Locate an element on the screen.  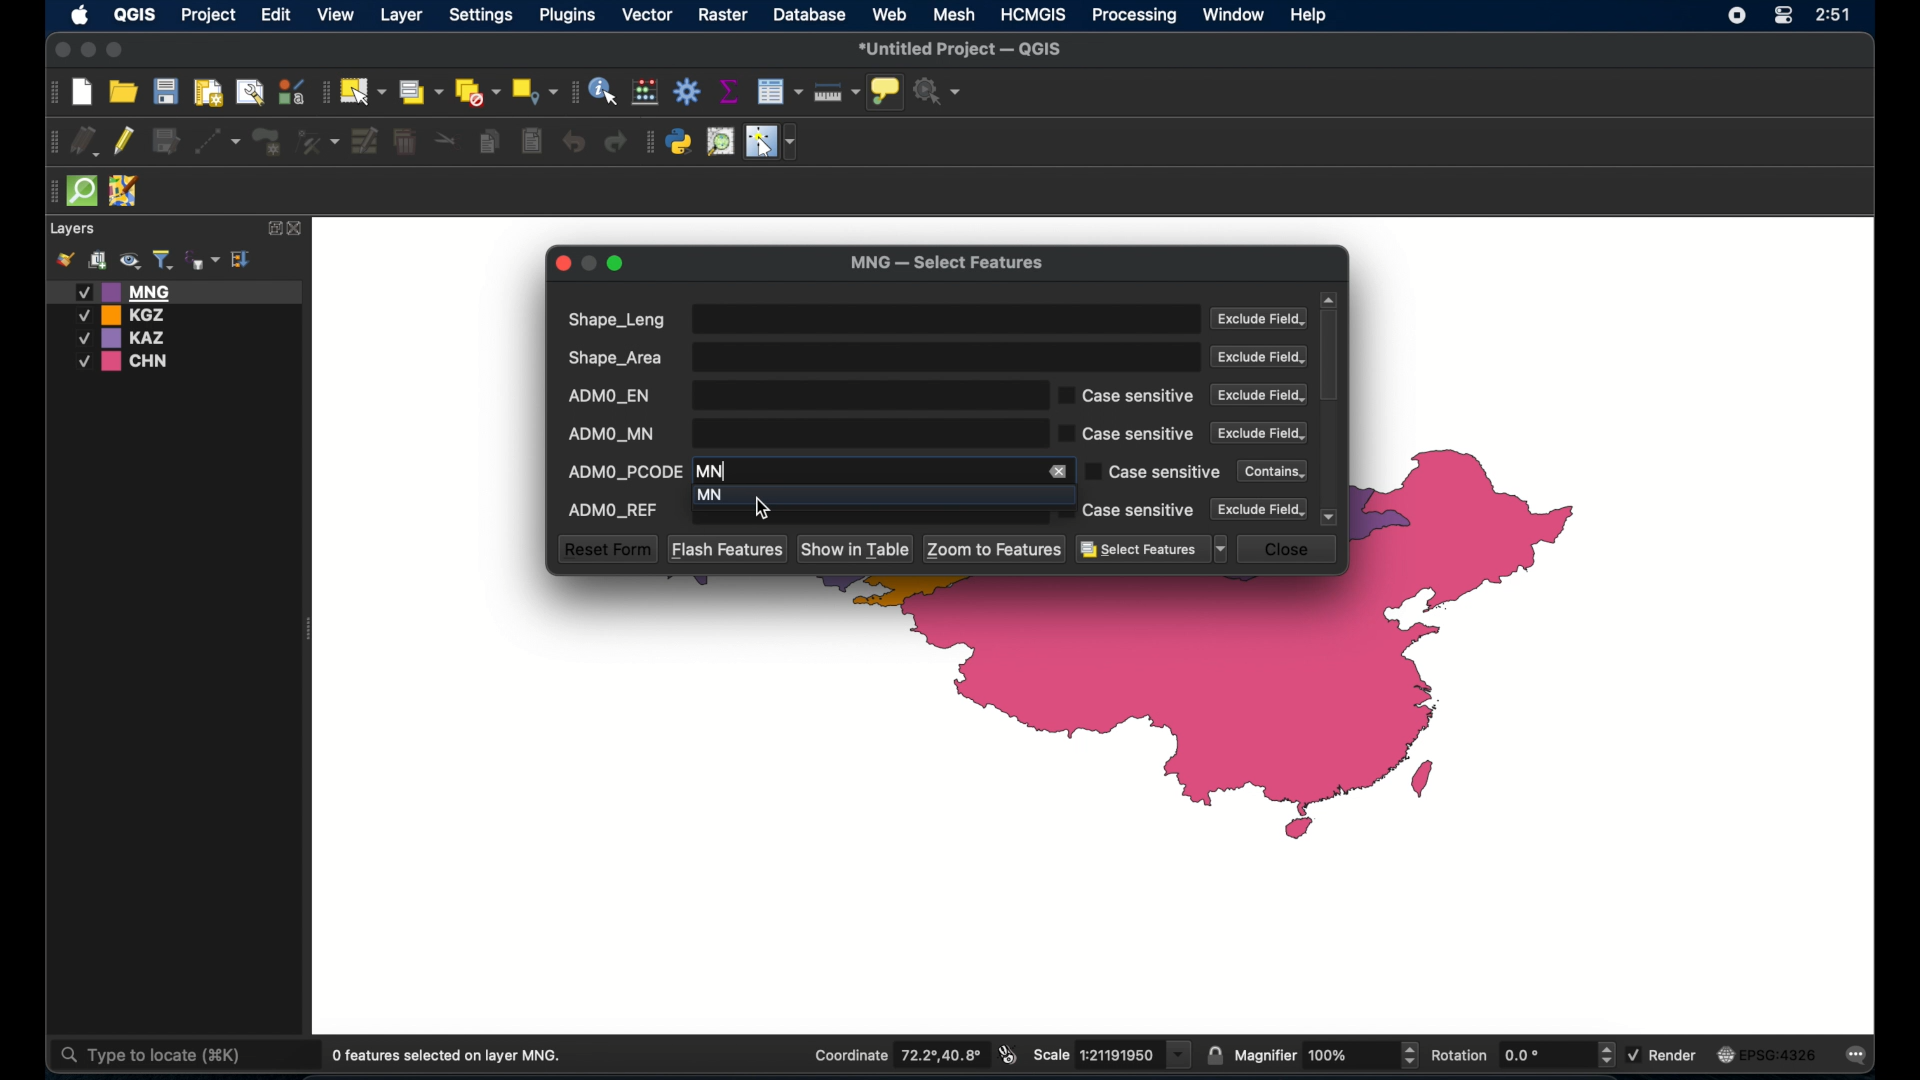
measure line is located at coordinates (837, 92).